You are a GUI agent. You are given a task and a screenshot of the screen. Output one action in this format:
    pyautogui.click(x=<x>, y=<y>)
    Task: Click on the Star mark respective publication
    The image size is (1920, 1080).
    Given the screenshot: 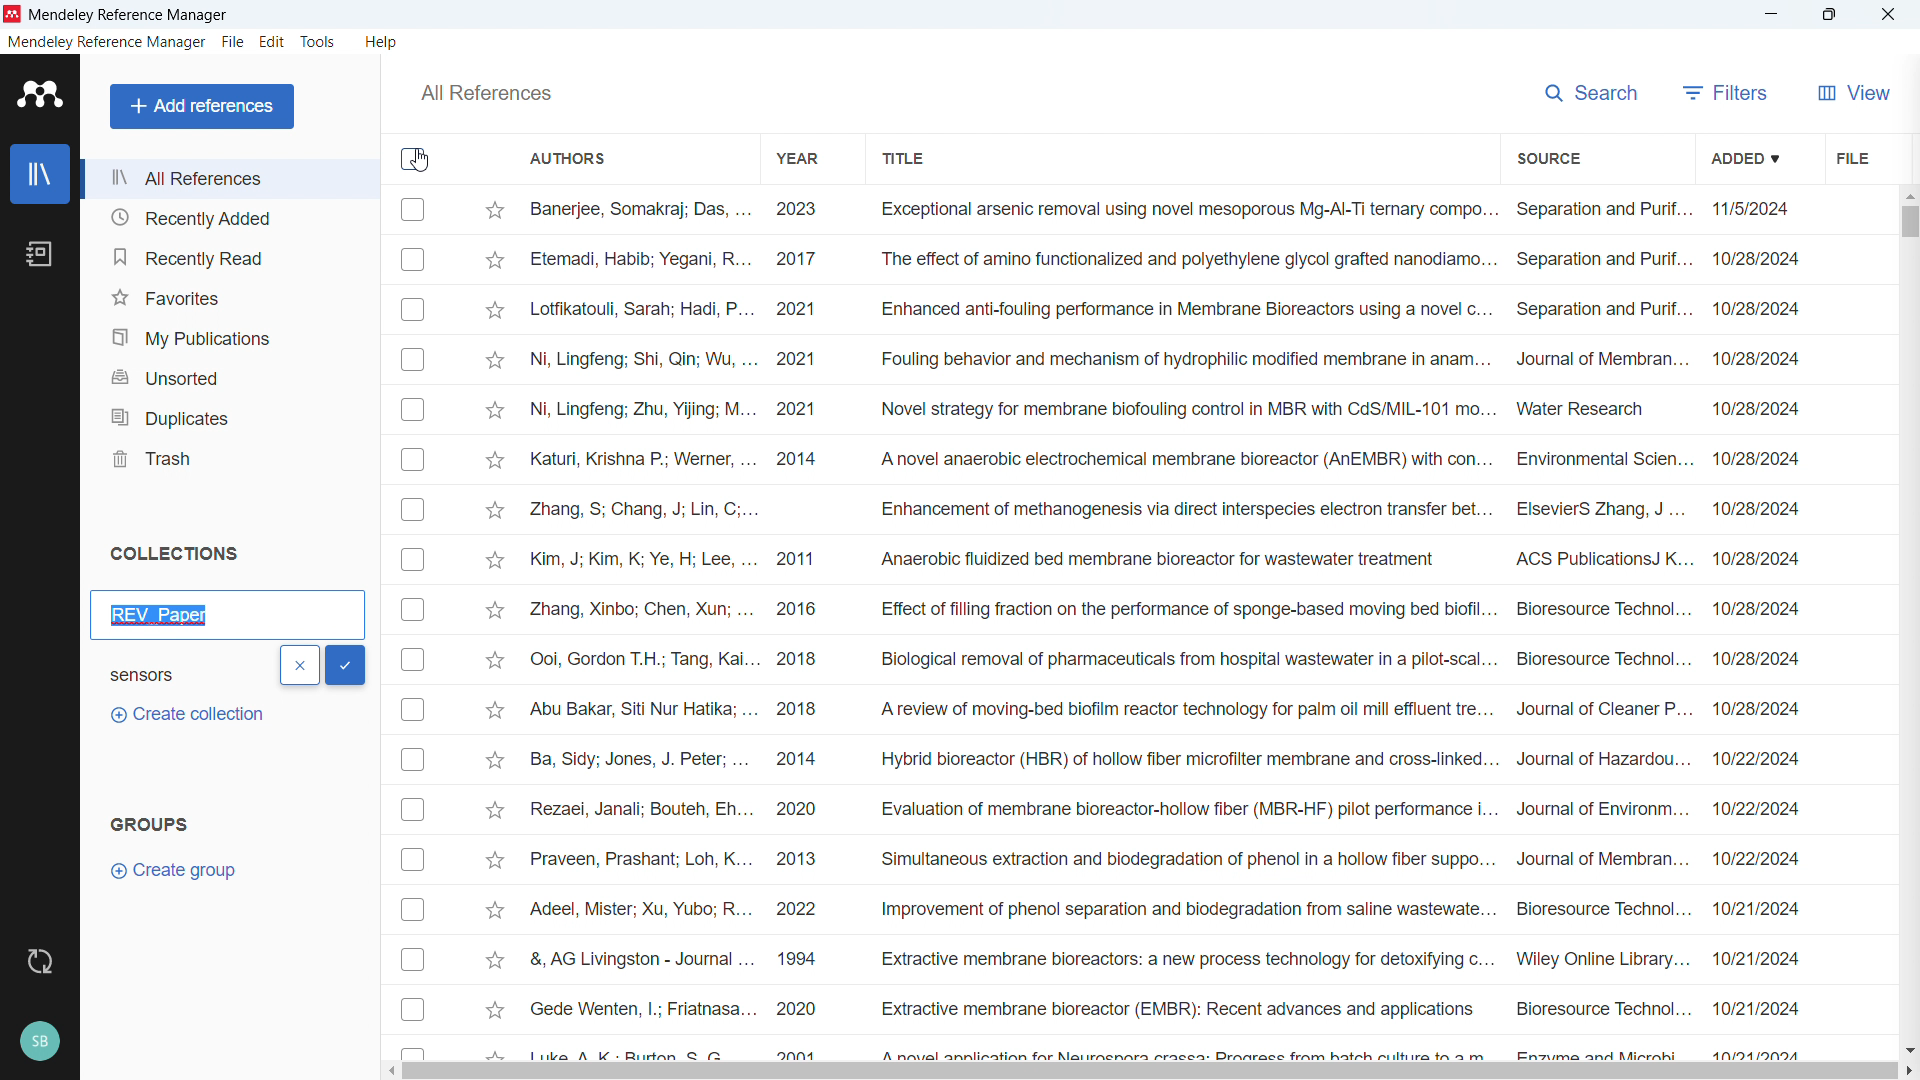 What is the action you would take?
    pyautogui.click(x=496, y=811)
    